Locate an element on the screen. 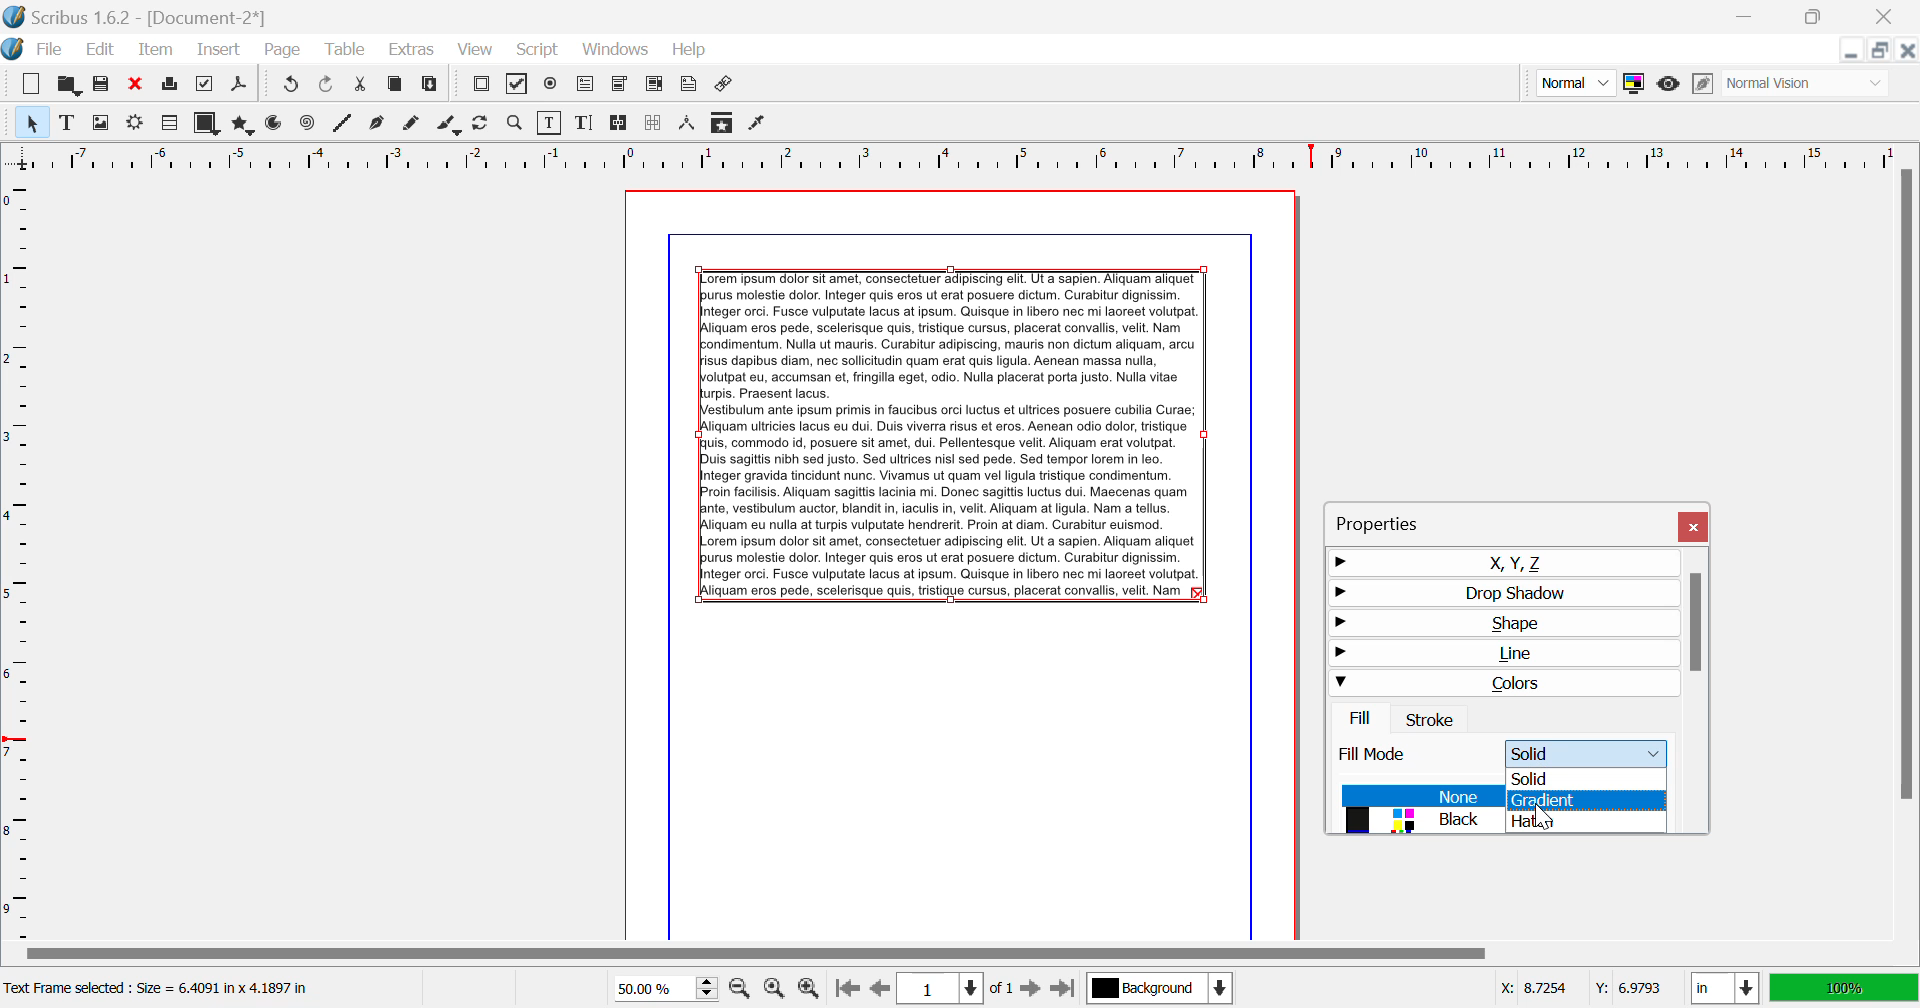 The height and width of the screenshot is (1008, 1920). Zoom In is located at coordinates (810, 989).